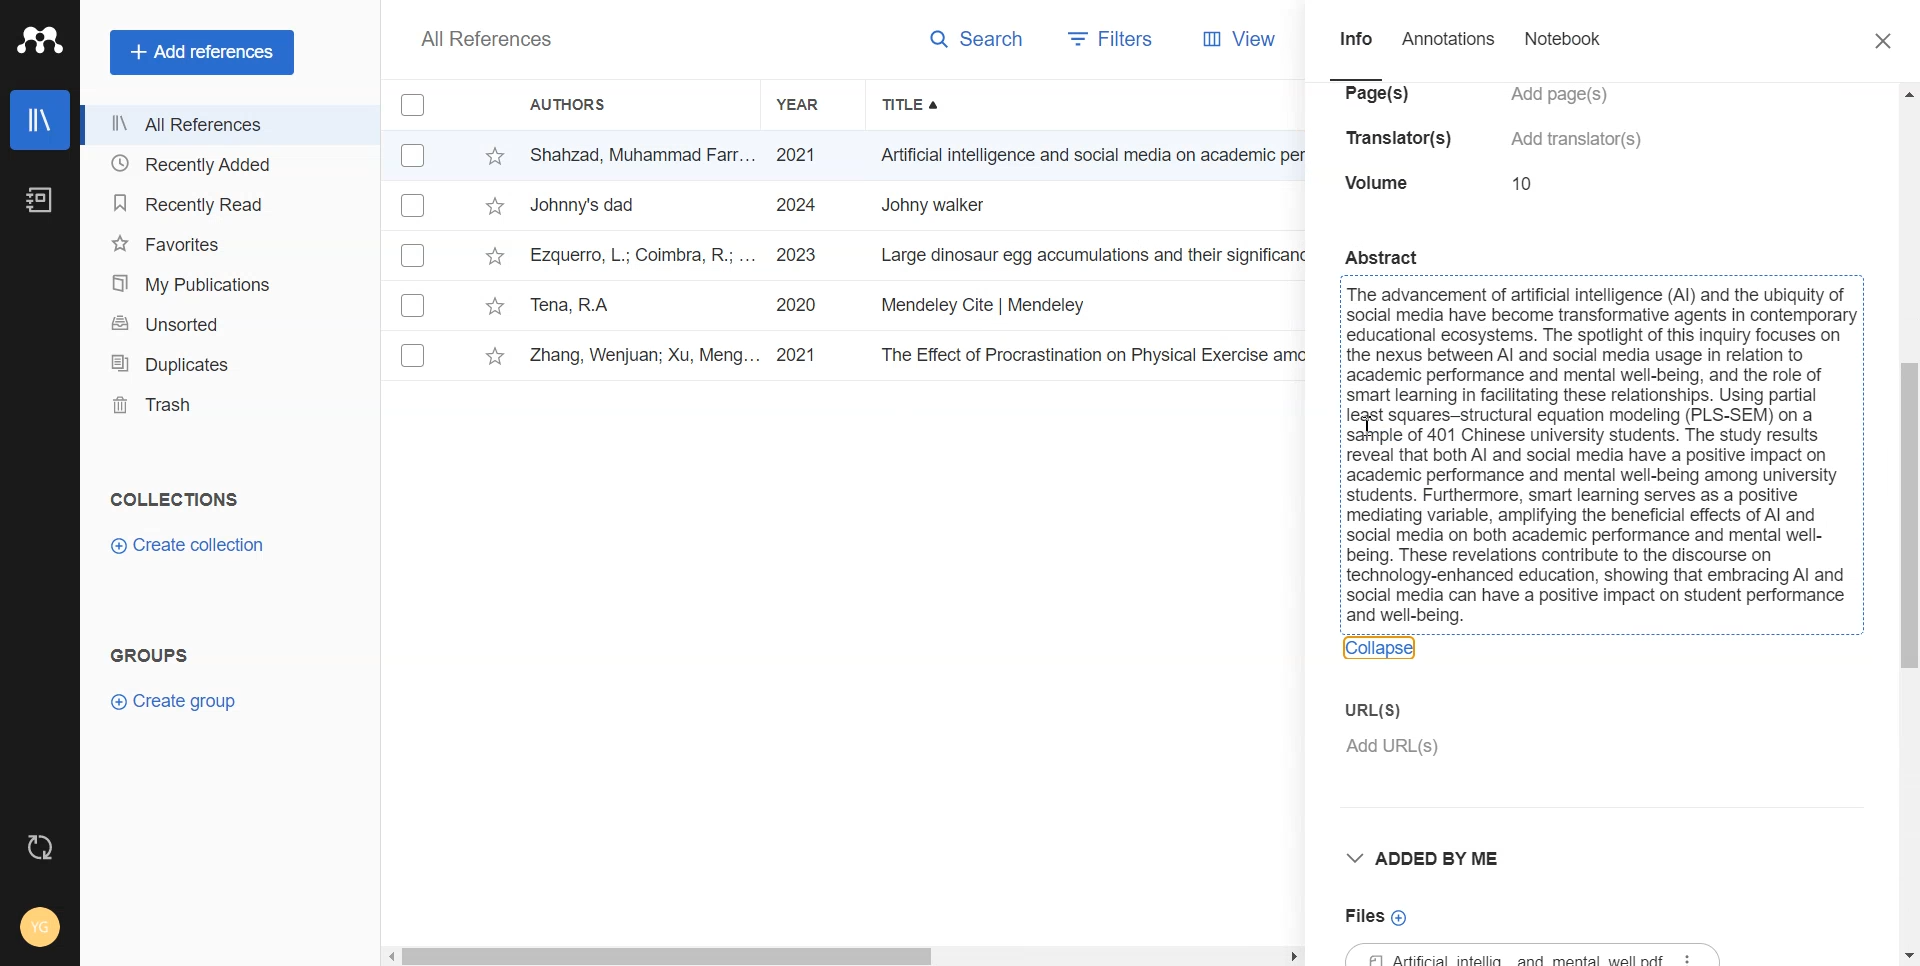  What do you see at coordinates (1378, 93) in the screenshot?
I see `pages` at bounding box center [1378, 93].